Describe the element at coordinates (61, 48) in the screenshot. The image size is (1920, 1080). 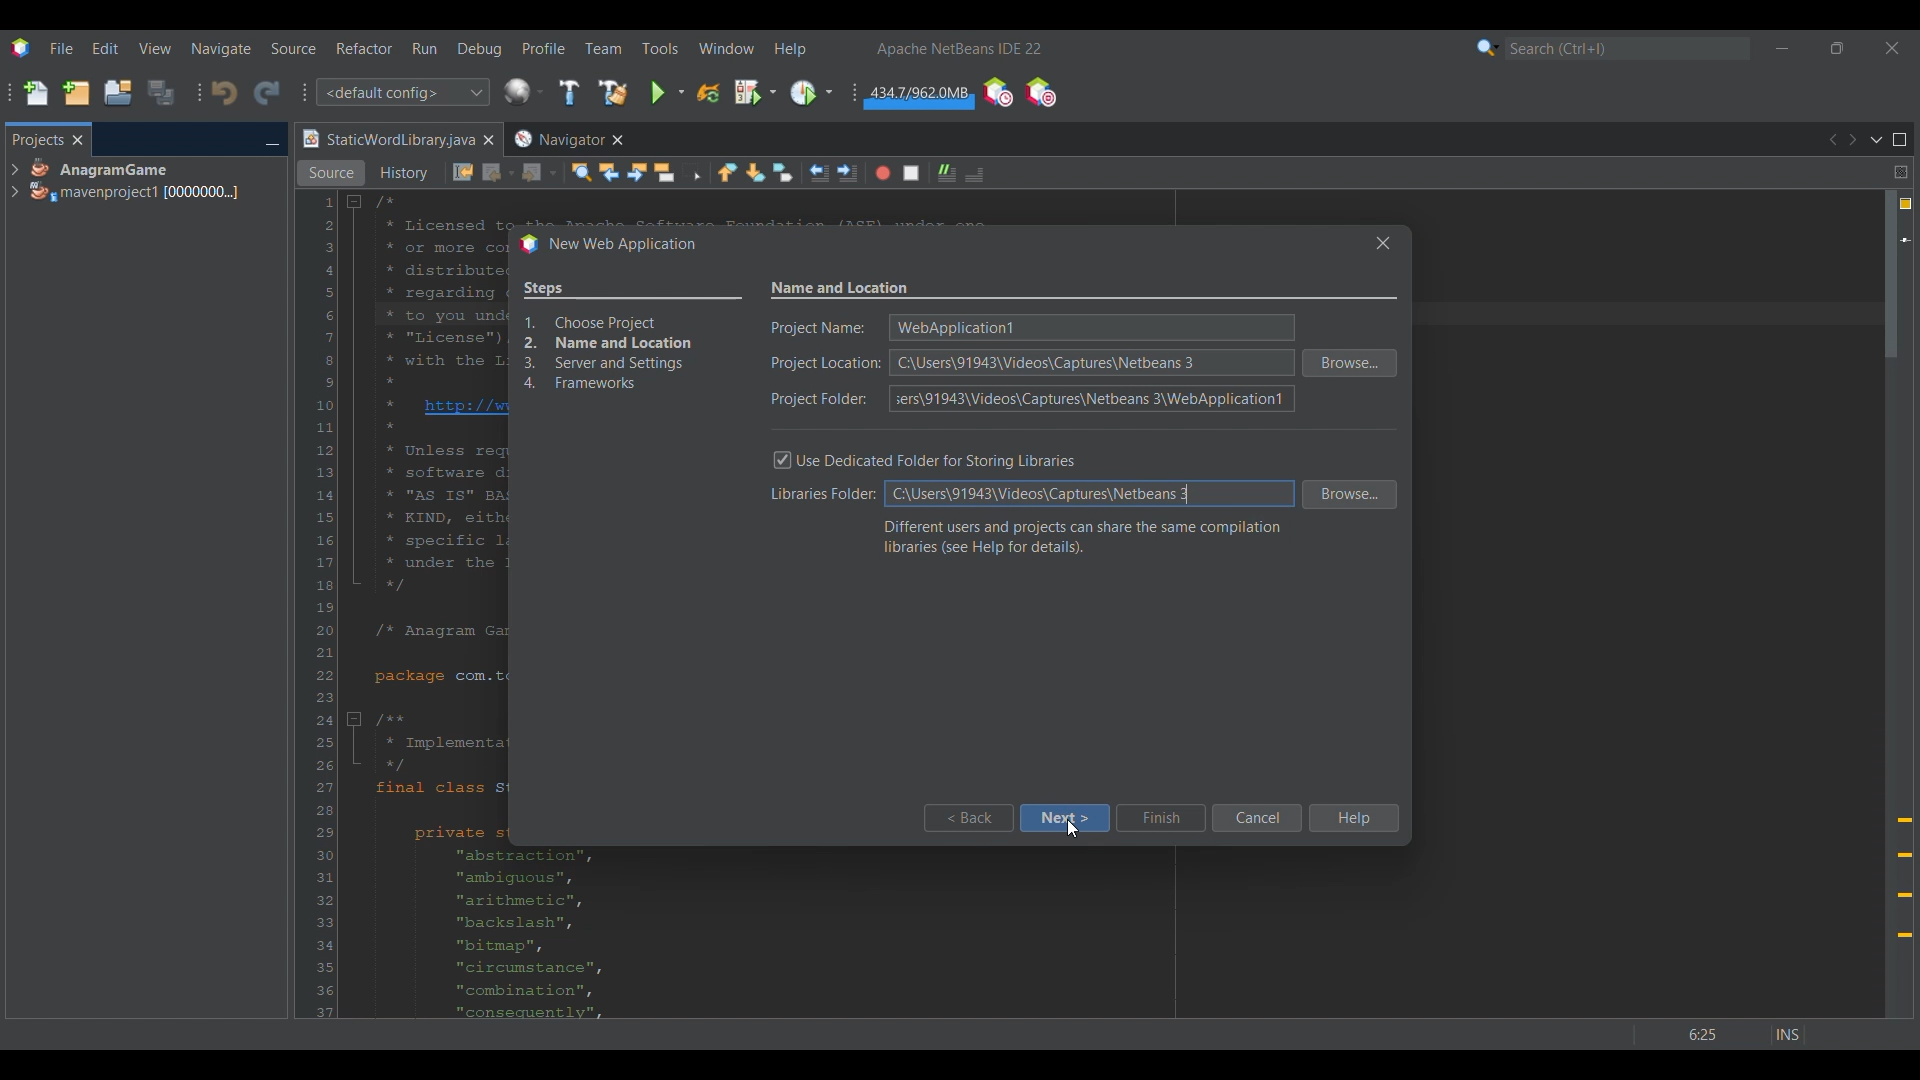
I see `File menu` at that location.